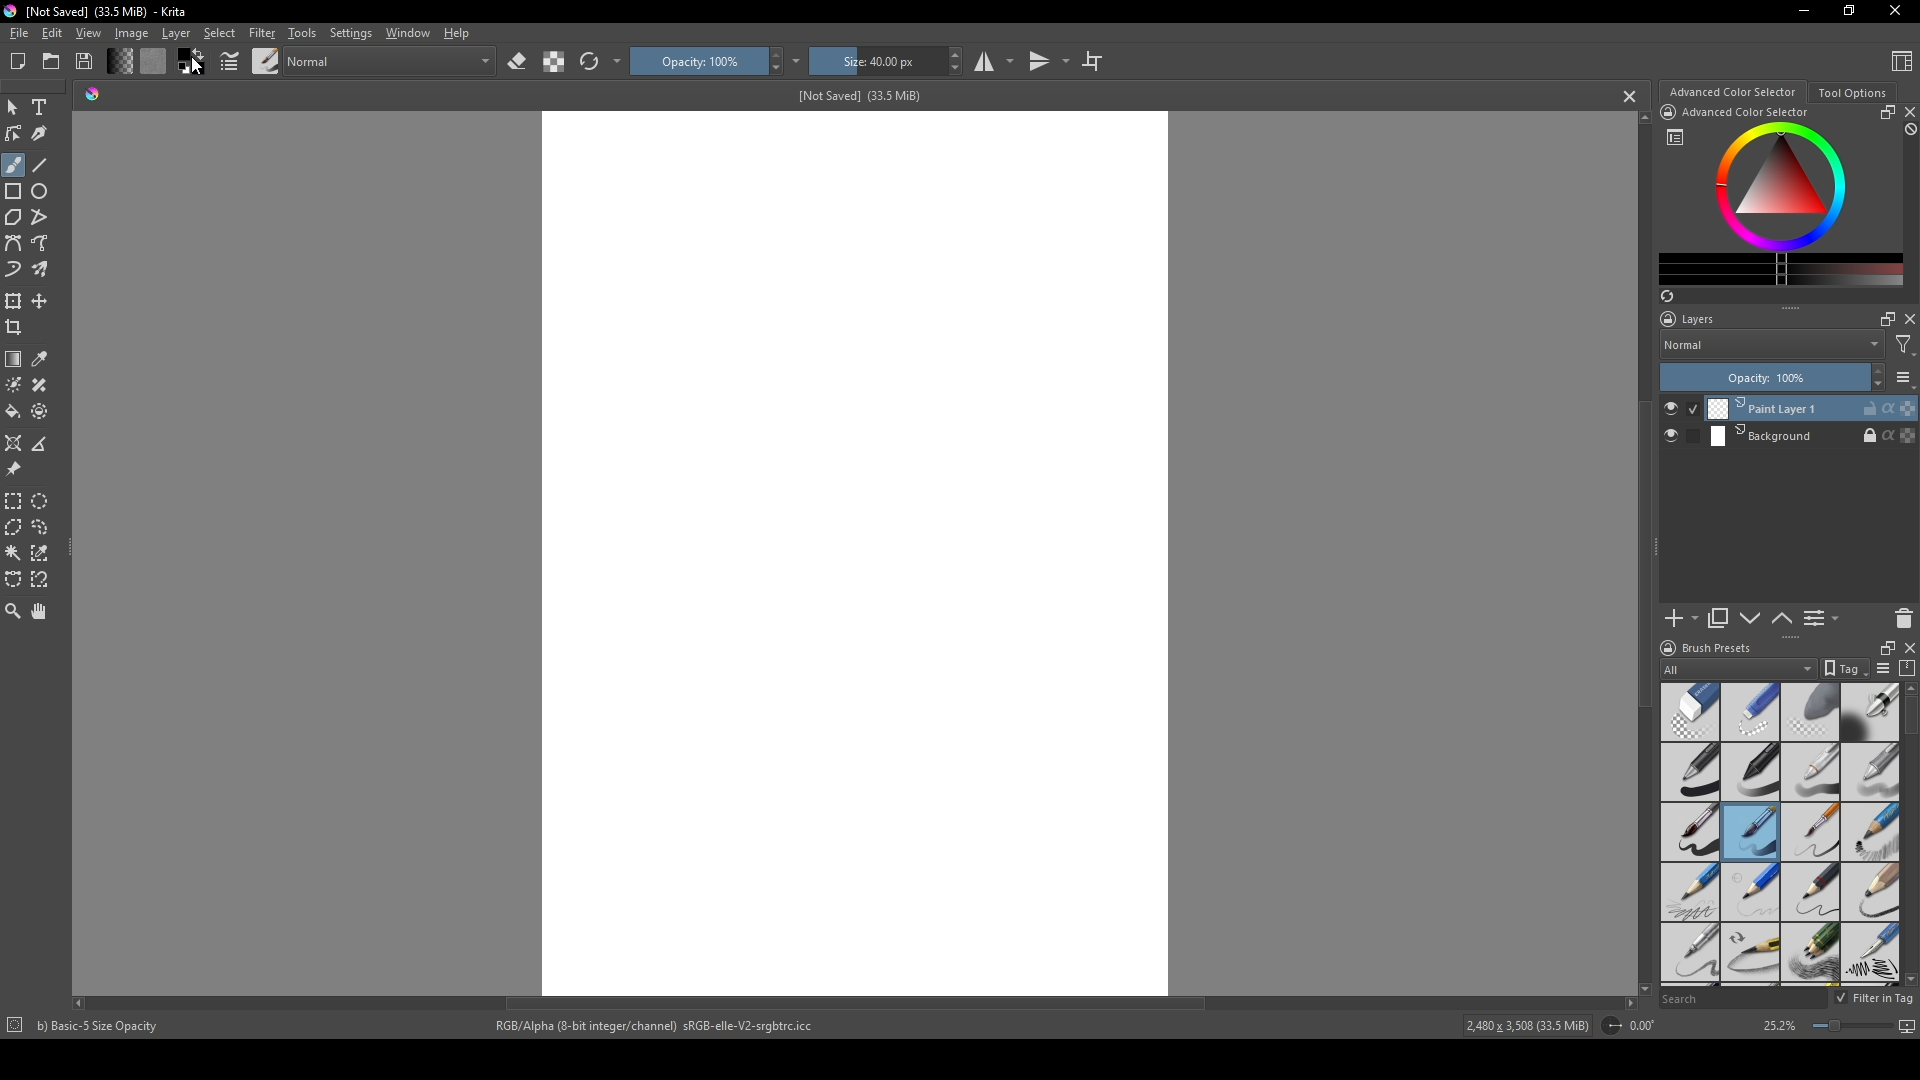 The image size is (1920, 1080). What do you see at coordinates (119, 61) in the screenshot?
I see `change shade` at bounding box center [119, 61].